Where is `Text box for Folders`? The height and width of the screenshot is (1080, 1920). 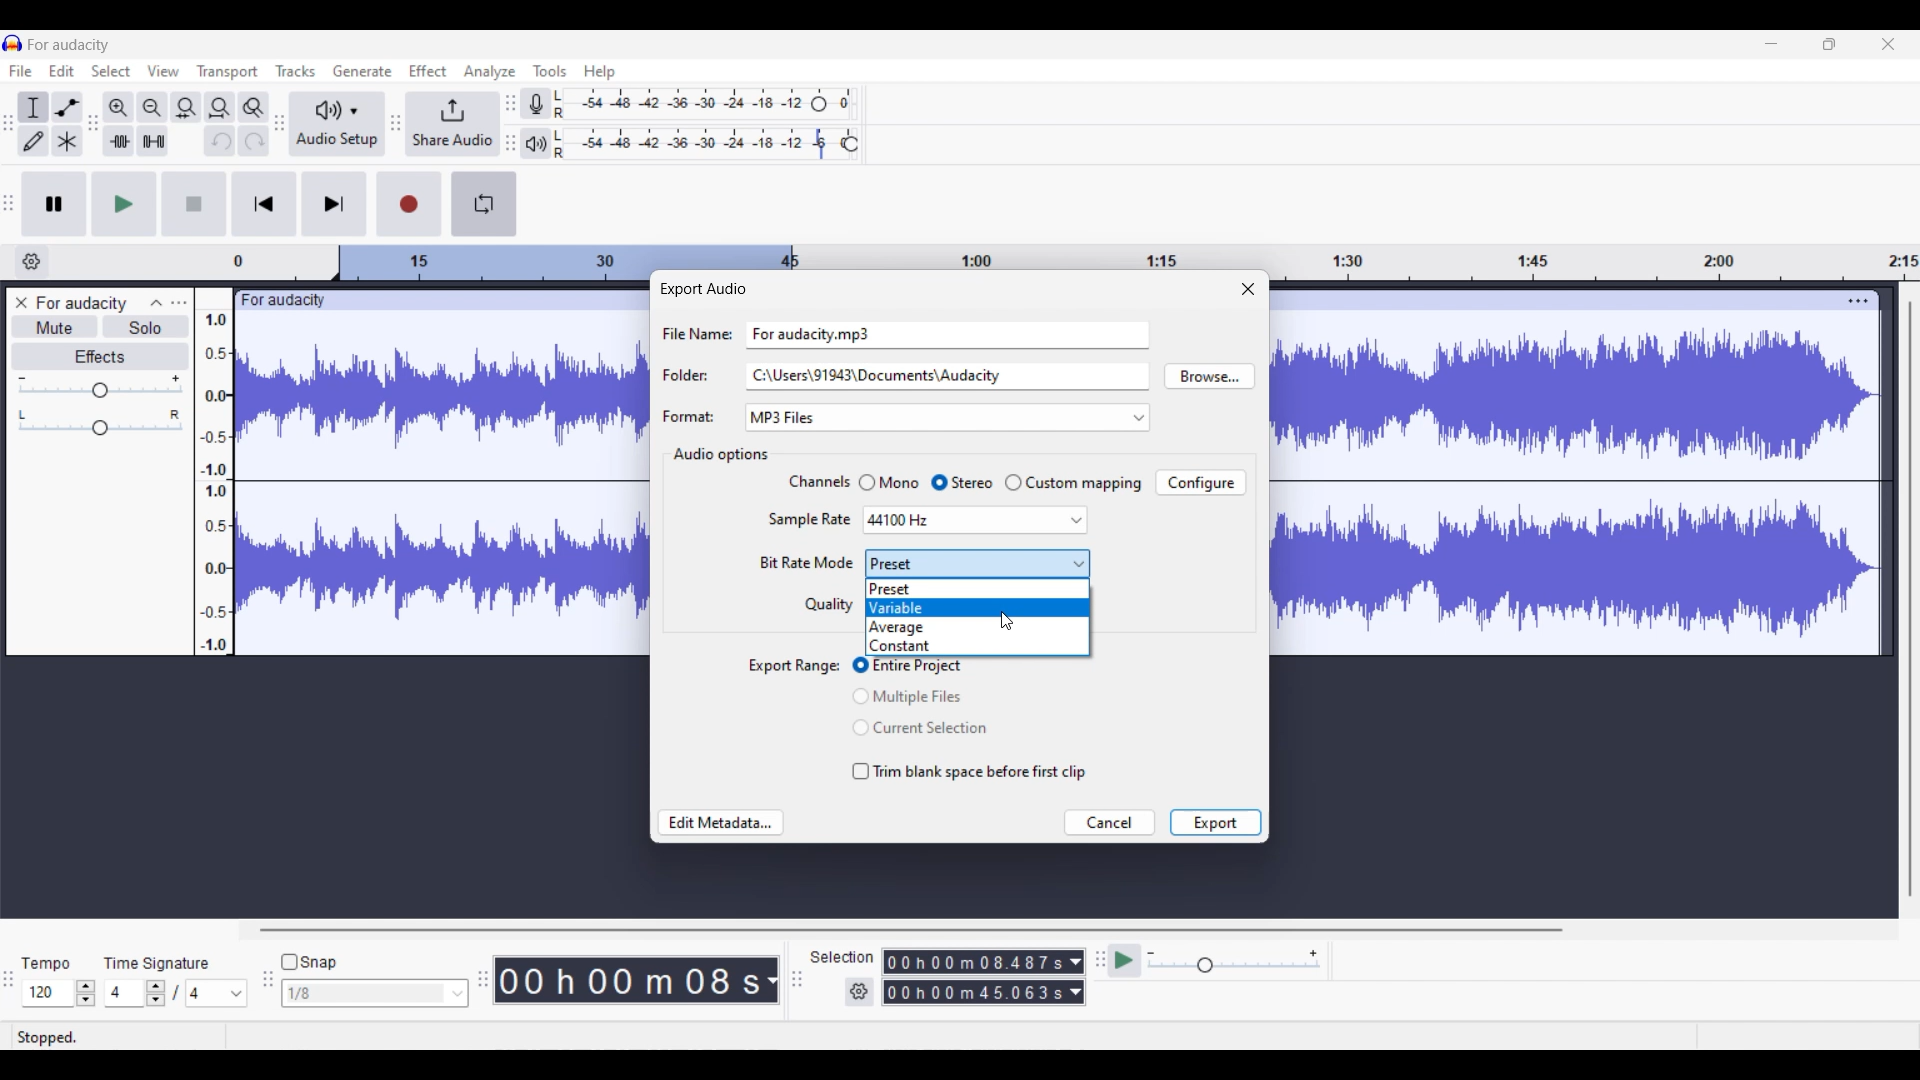 Text box for Folders is located at coordinates (946, 375).